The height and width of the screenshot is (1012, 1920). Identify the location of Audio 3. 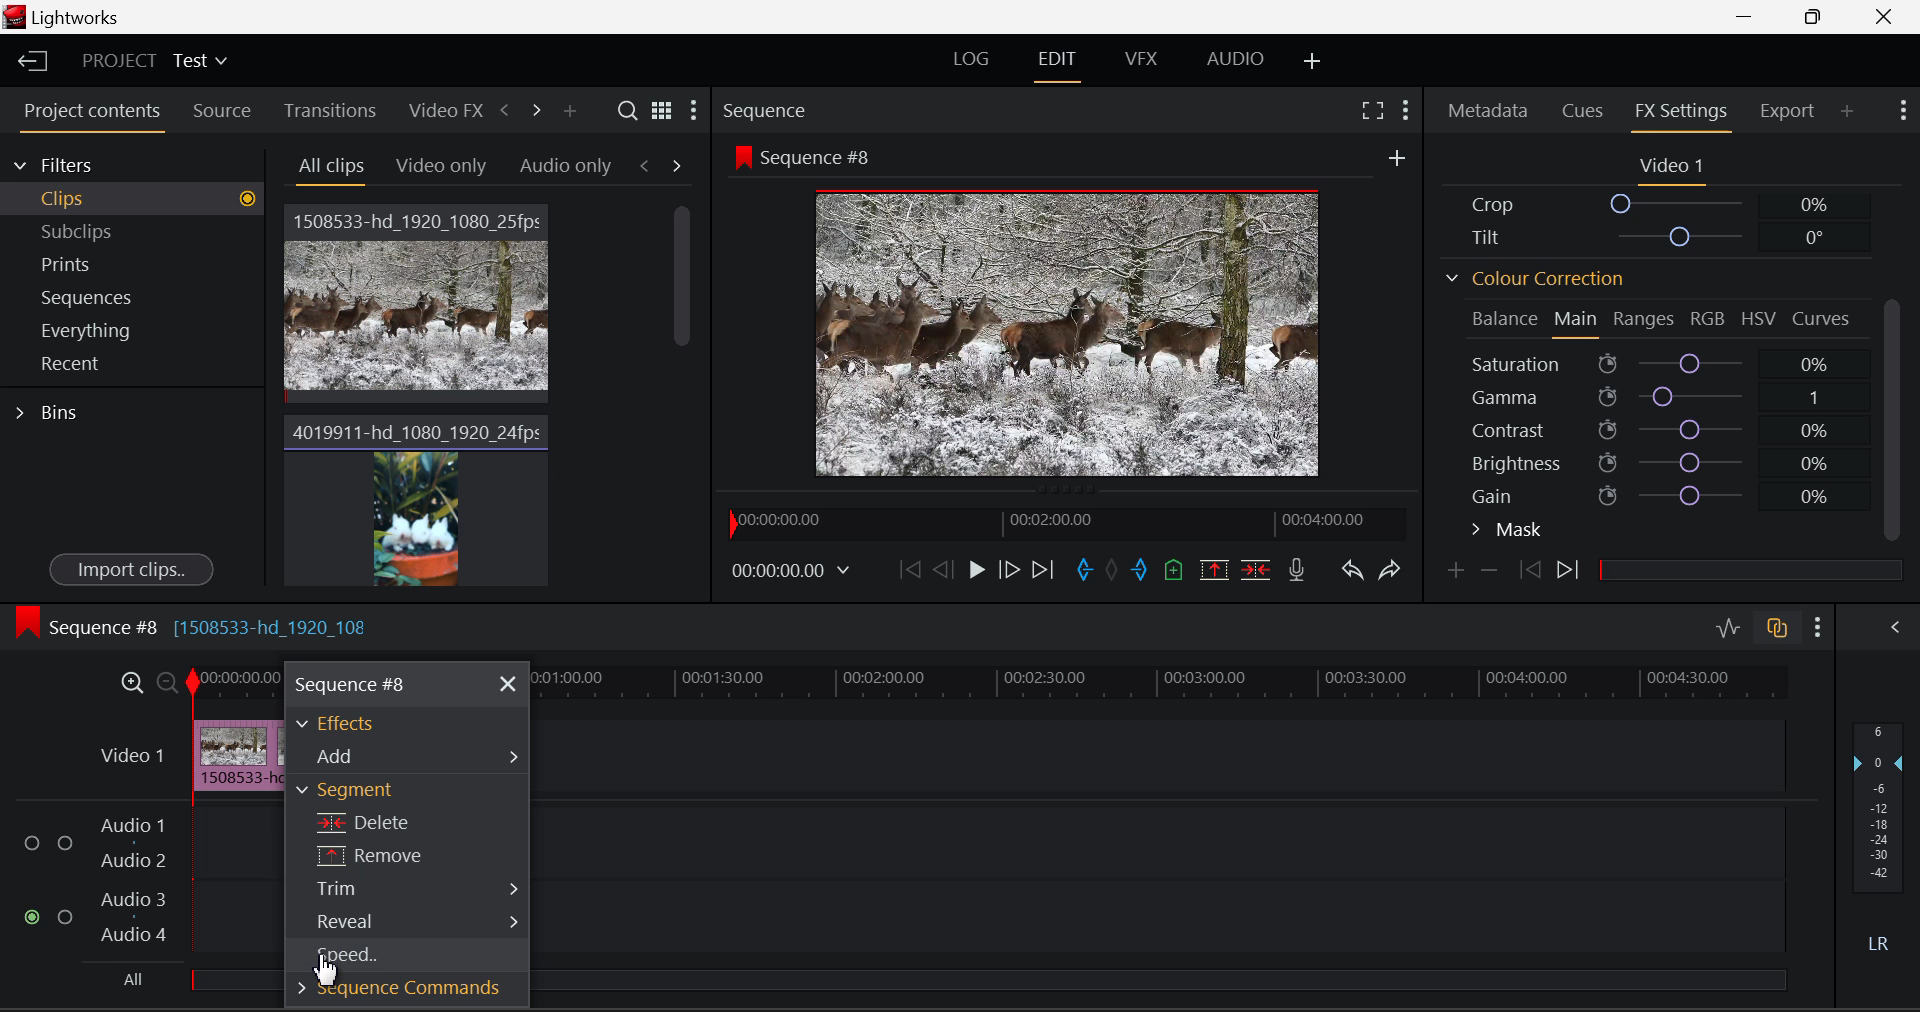
(134, 901).